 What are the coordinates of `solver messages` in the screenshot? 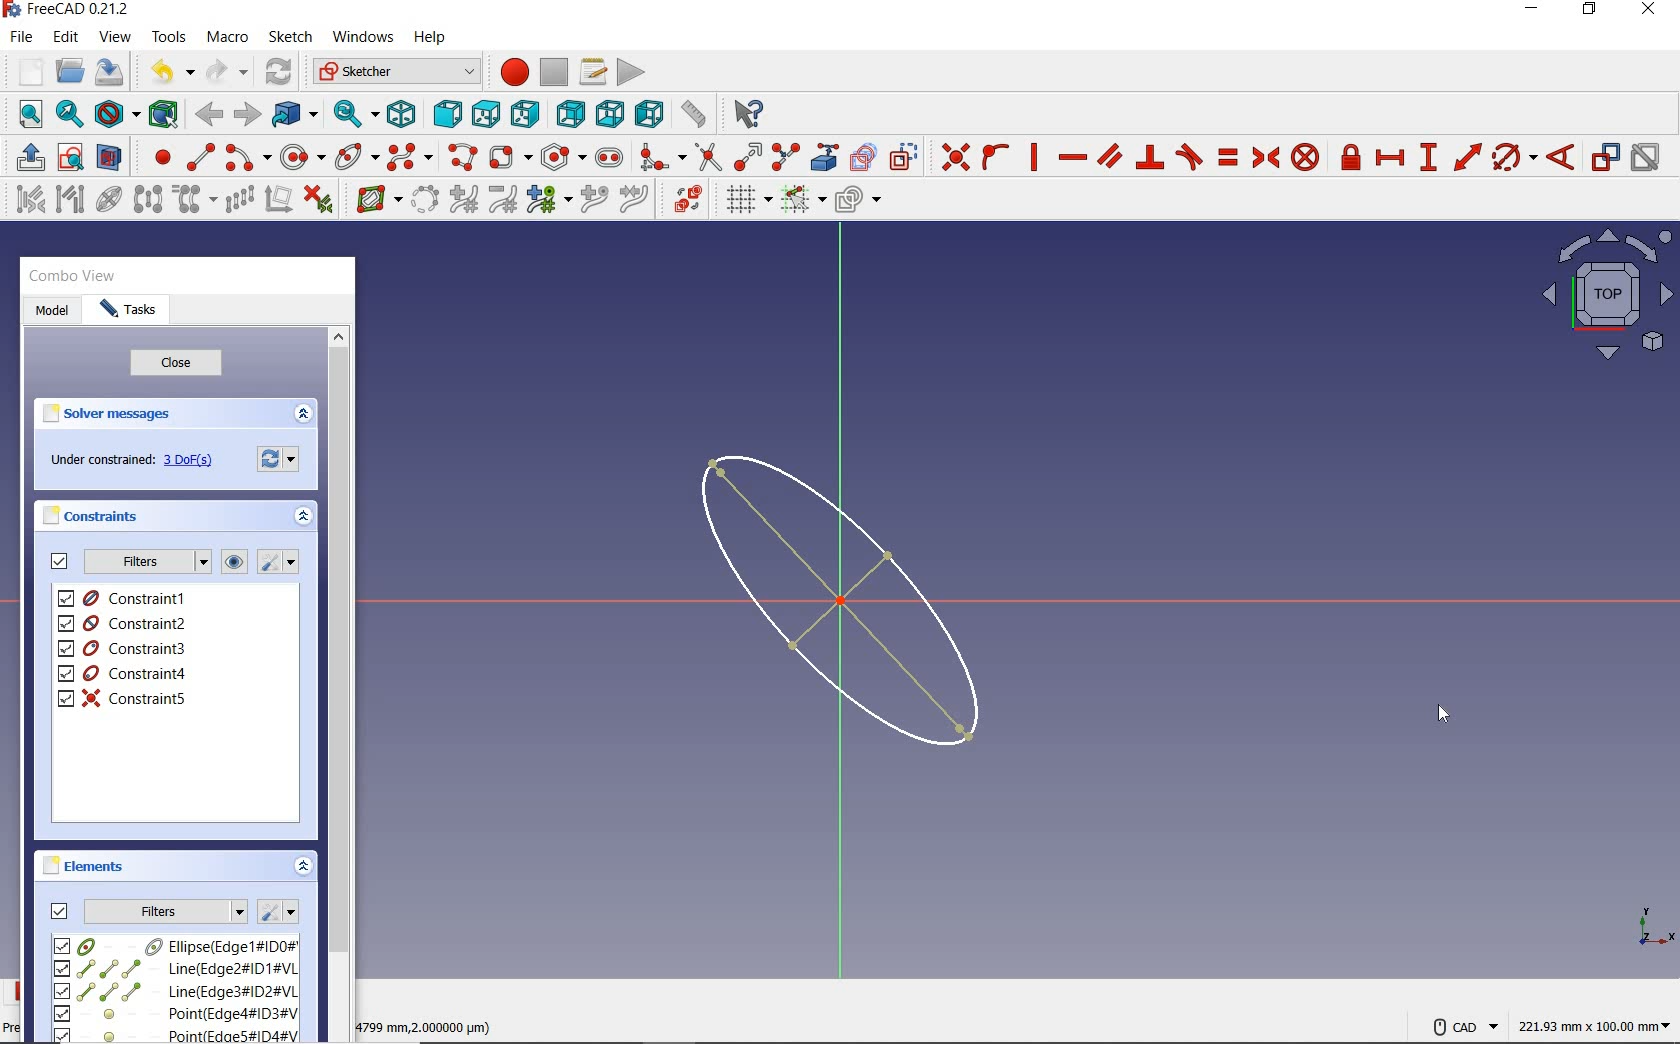 It's located at (108, 414).